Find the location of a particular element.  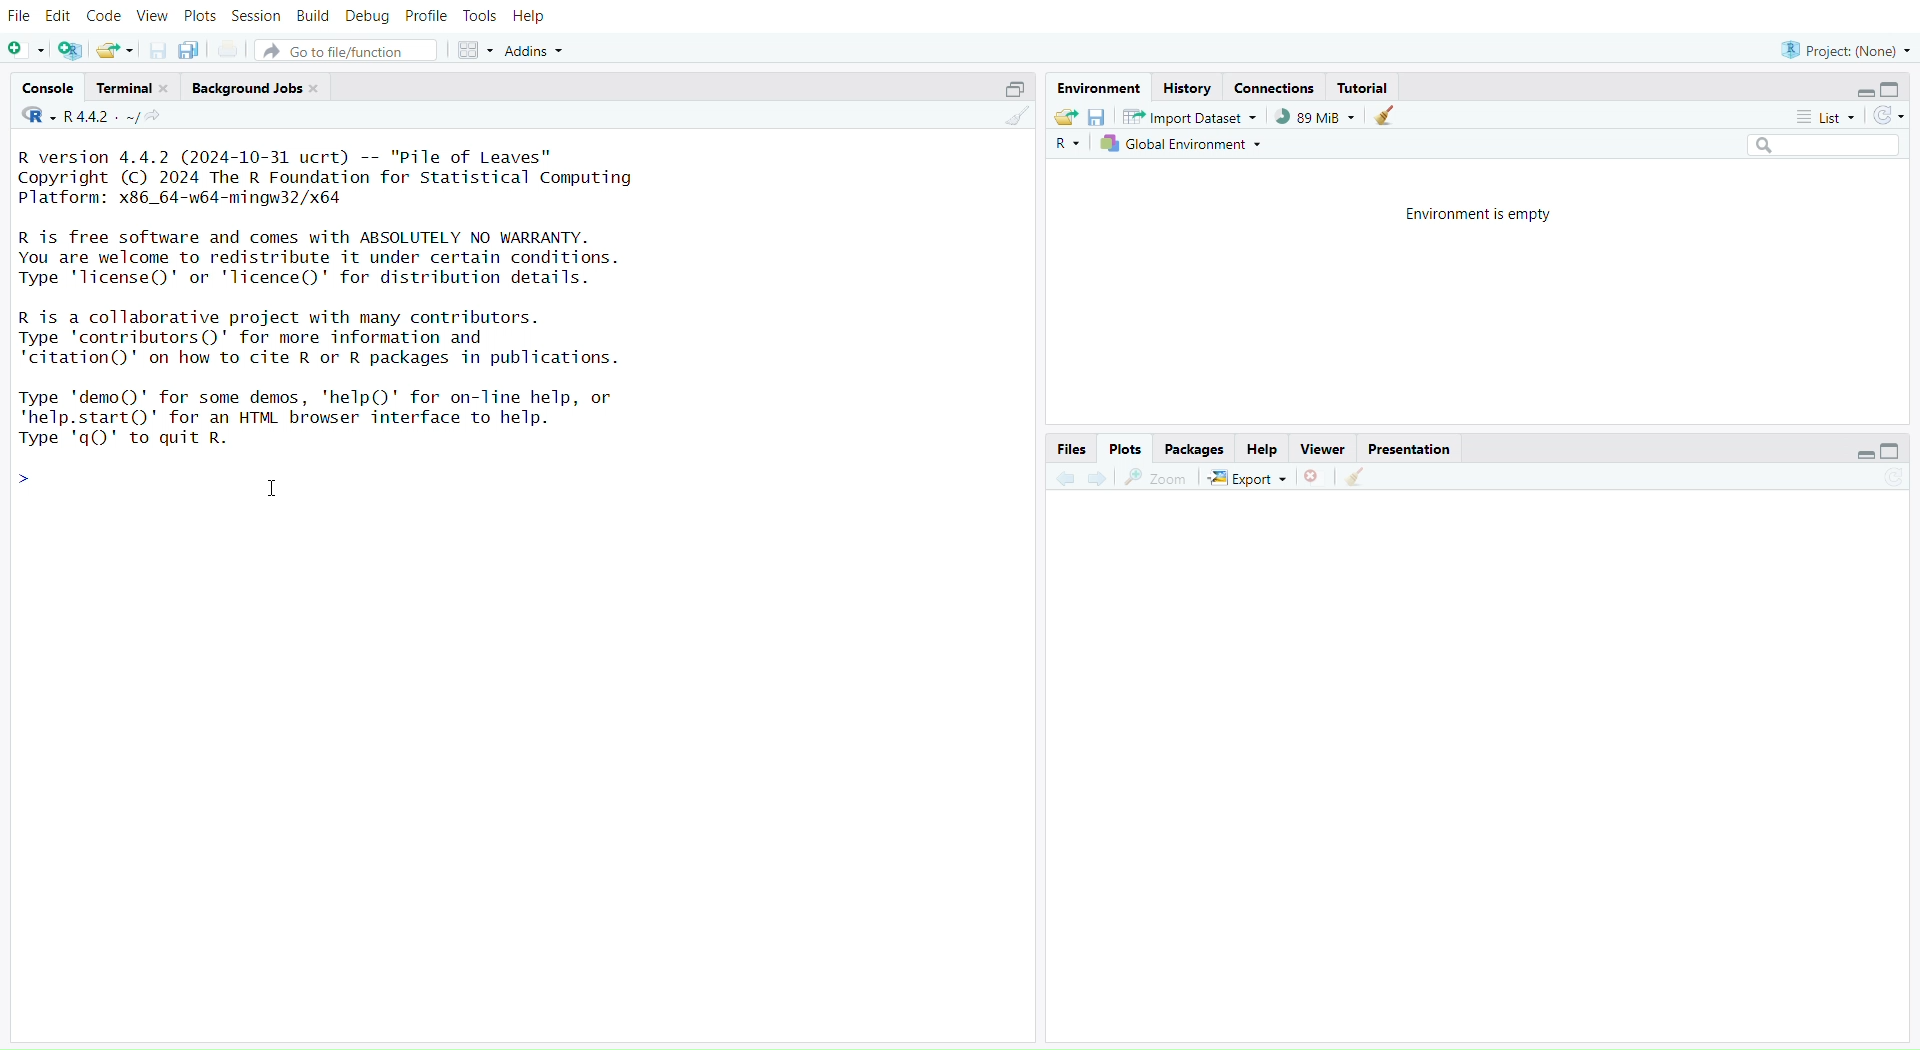

Help is located at coordinates (539, 19).